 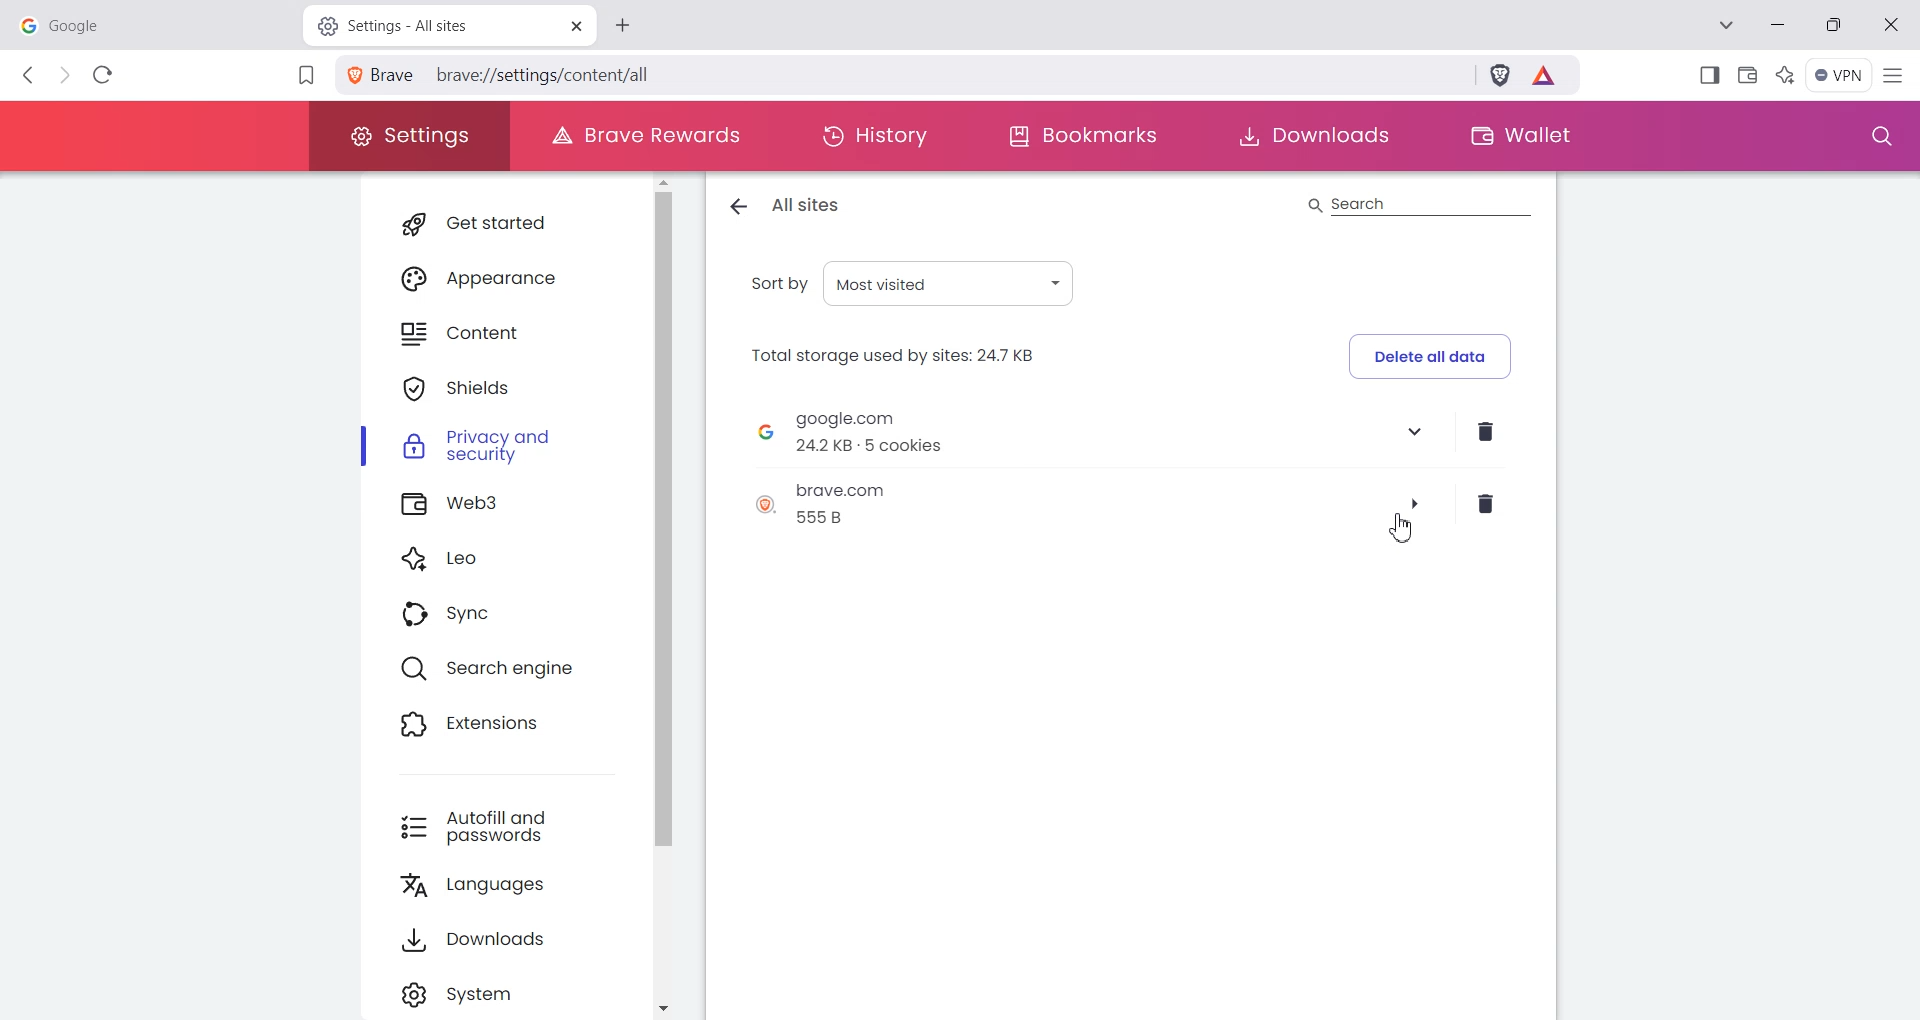 I want to click on Appearance, so click(x=493, y=276).